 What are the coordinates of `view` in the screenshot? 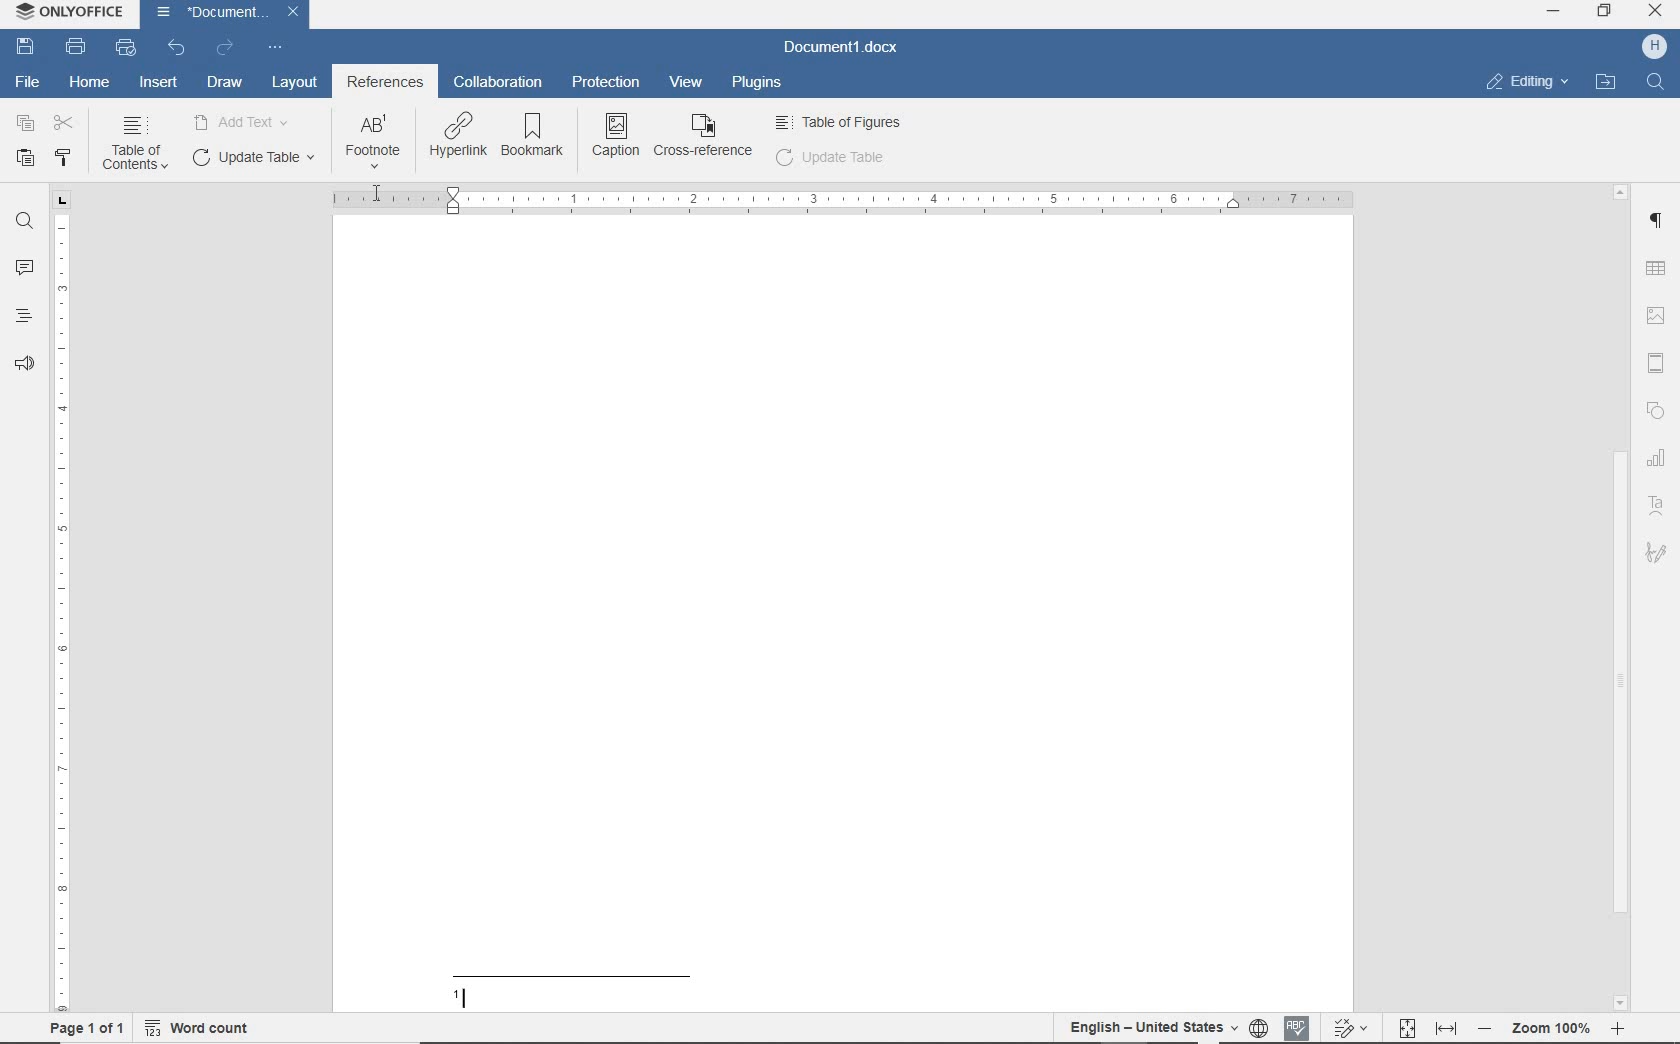 It's located at (689, 81).